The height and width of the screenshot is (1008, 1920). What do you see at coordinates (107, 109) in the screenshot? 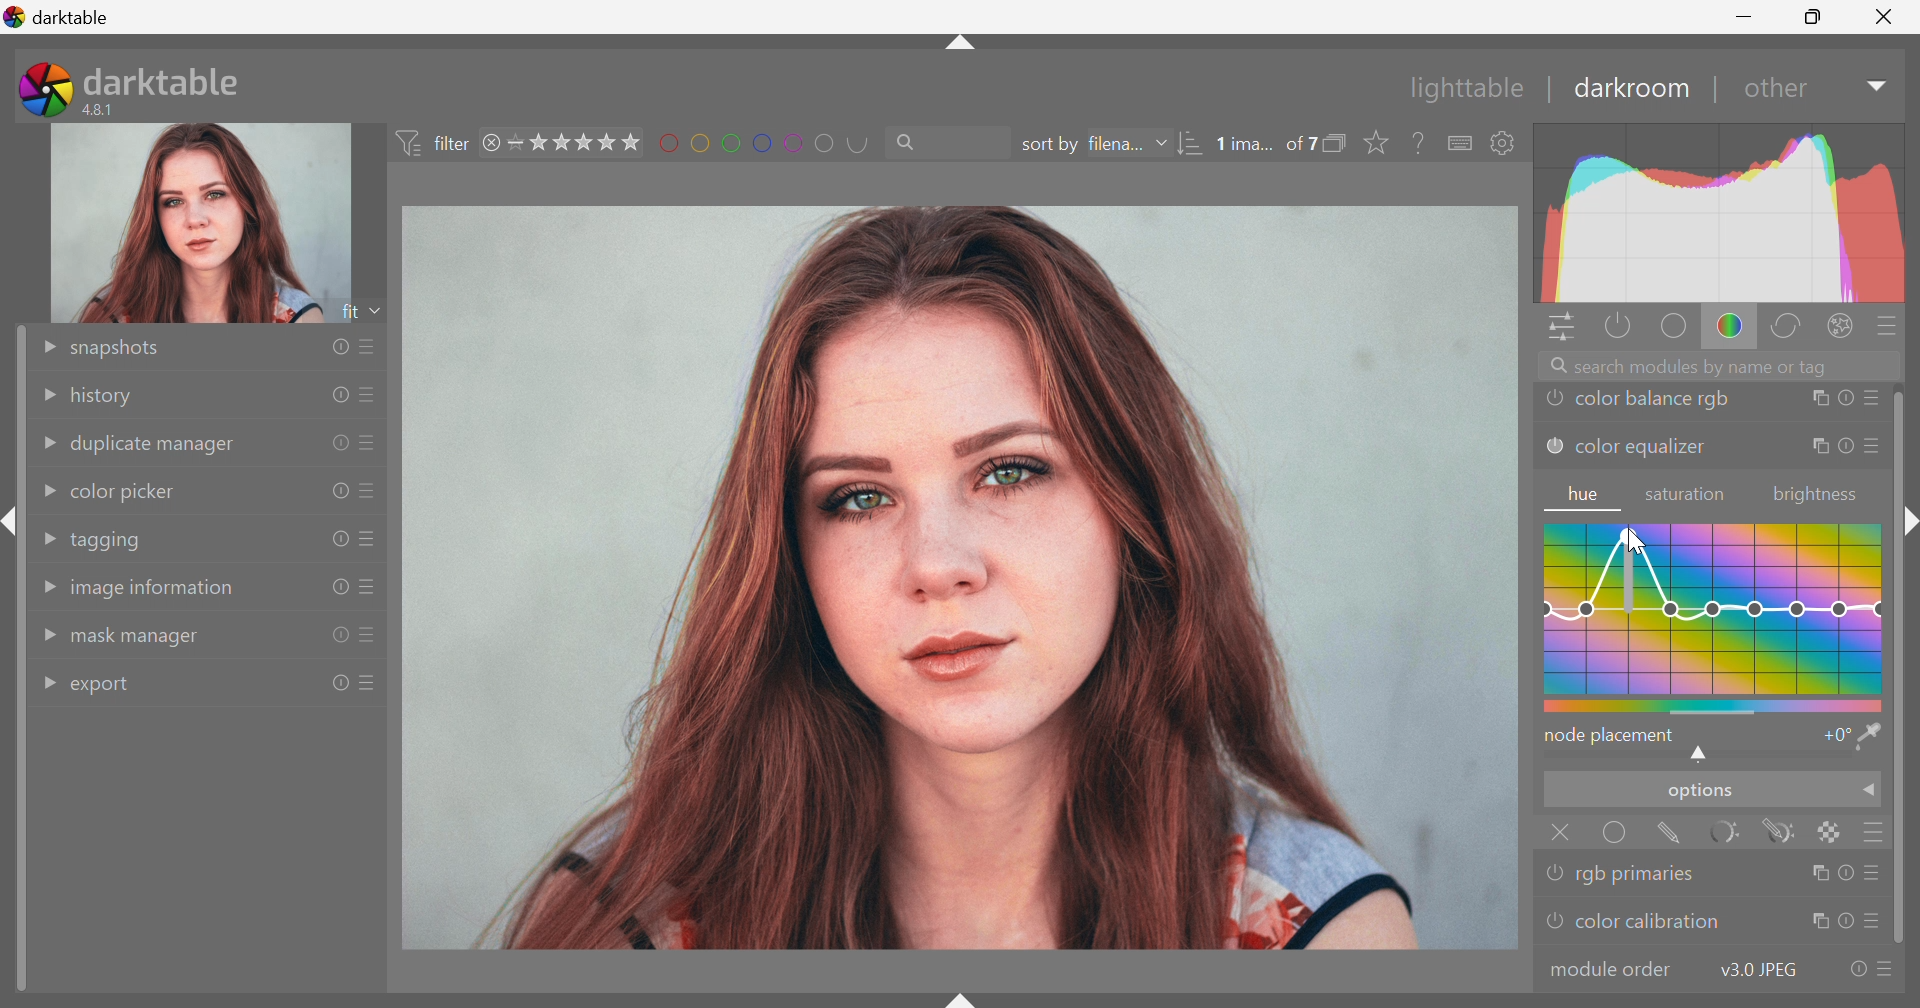
I see `4.8.1` at bounding box center [107, 109].